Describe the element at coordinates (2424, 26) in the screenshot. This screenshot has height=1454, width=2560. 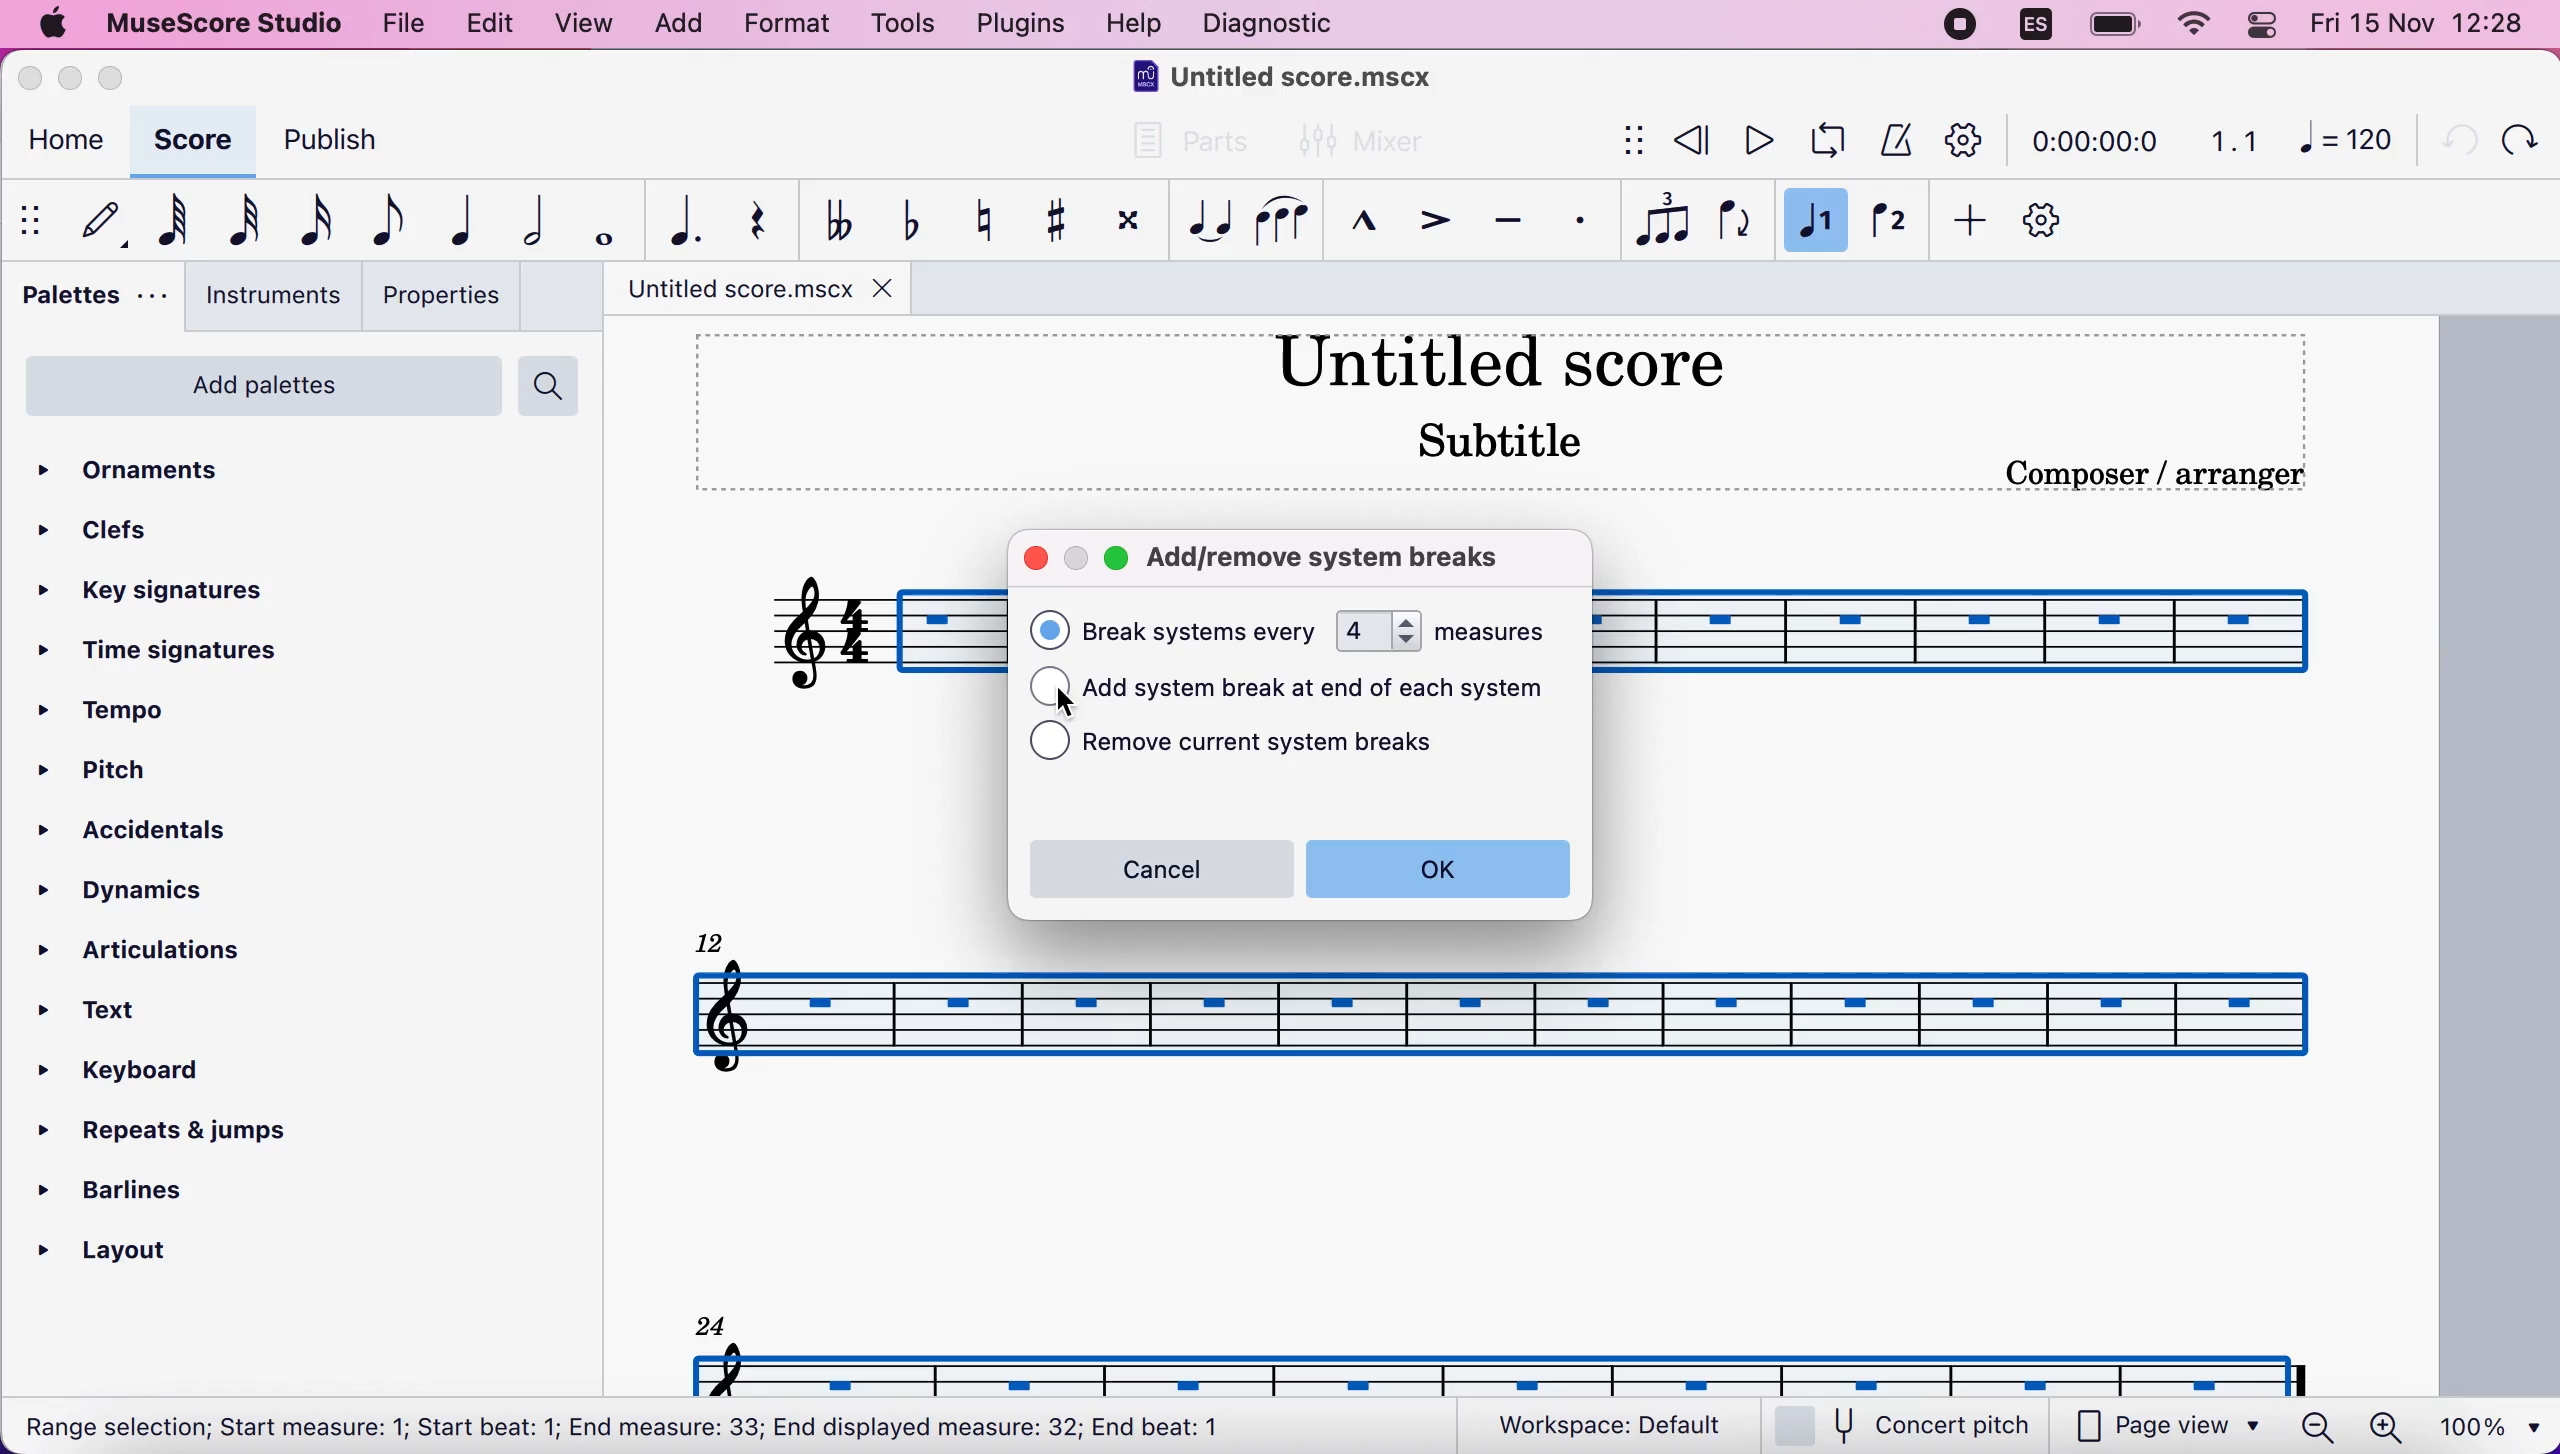
I see `time and date` at that location.